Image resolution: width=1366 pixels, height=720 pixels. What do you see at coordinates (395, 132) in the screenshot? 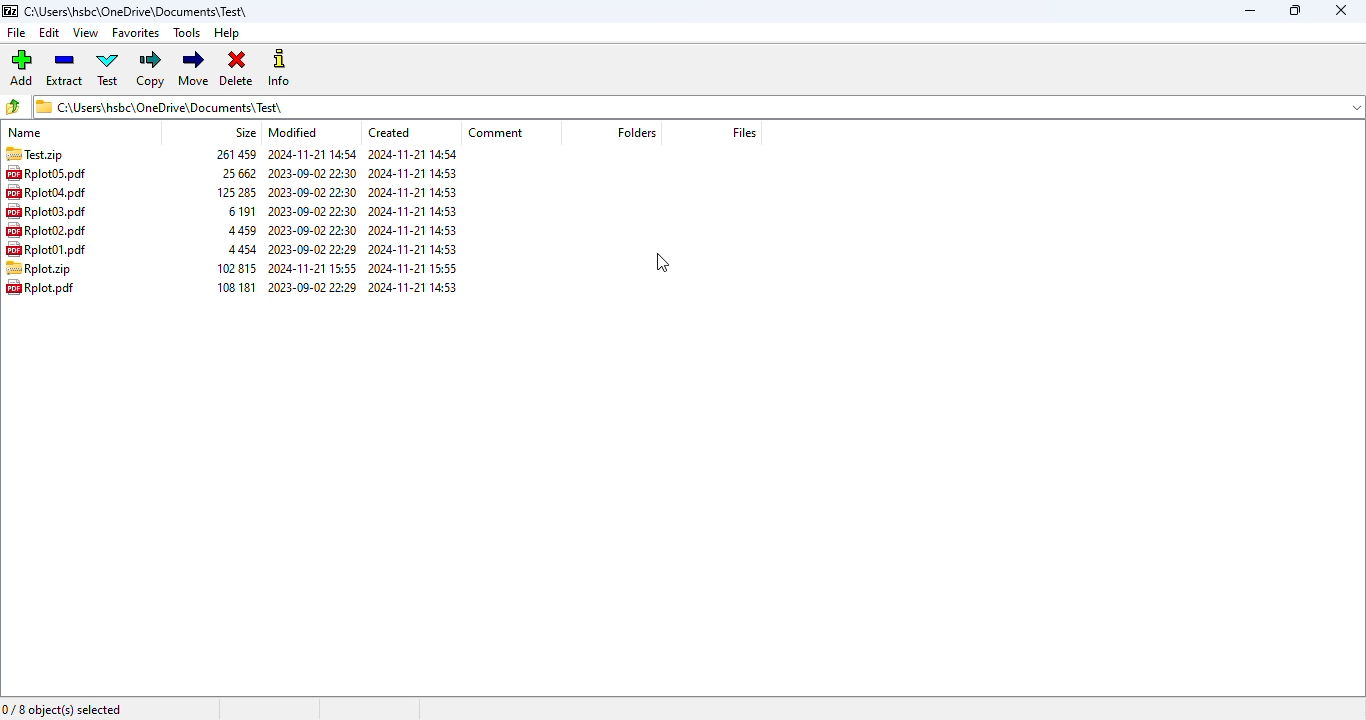
I see `` at bounding box center [395, 132].